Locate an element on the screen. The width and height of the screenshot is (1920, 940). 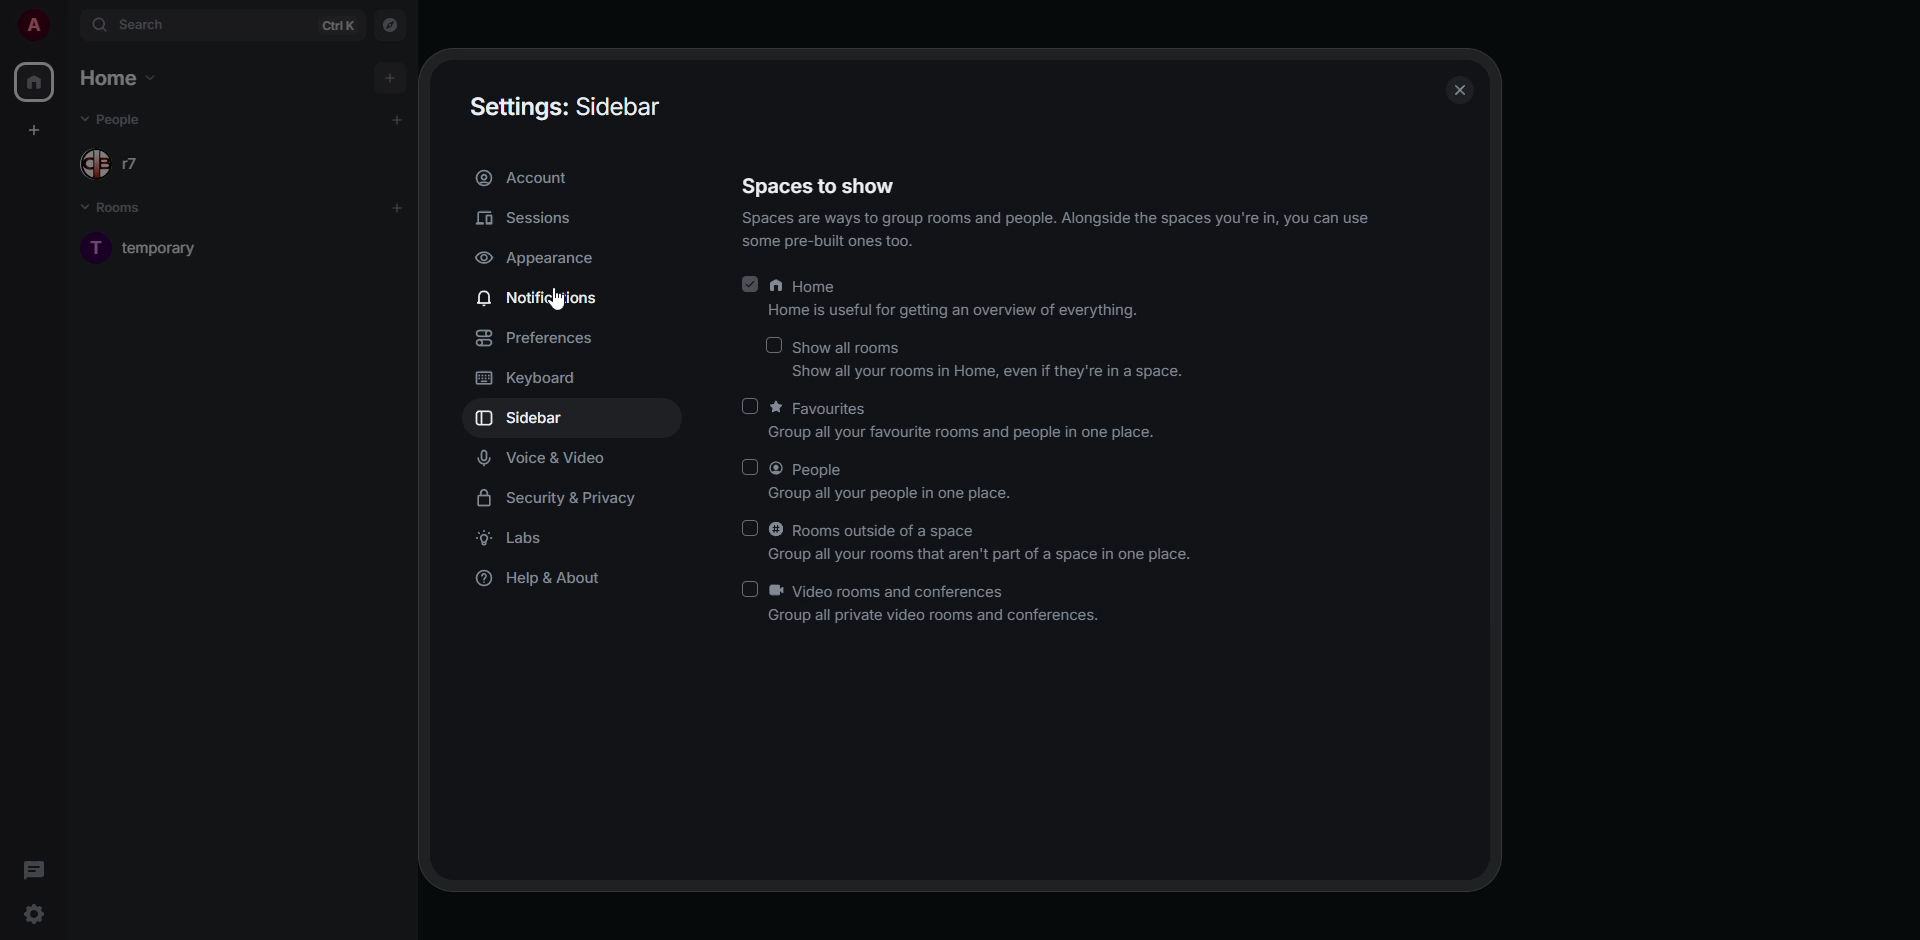
sessions is located at coordinates (526, 219).